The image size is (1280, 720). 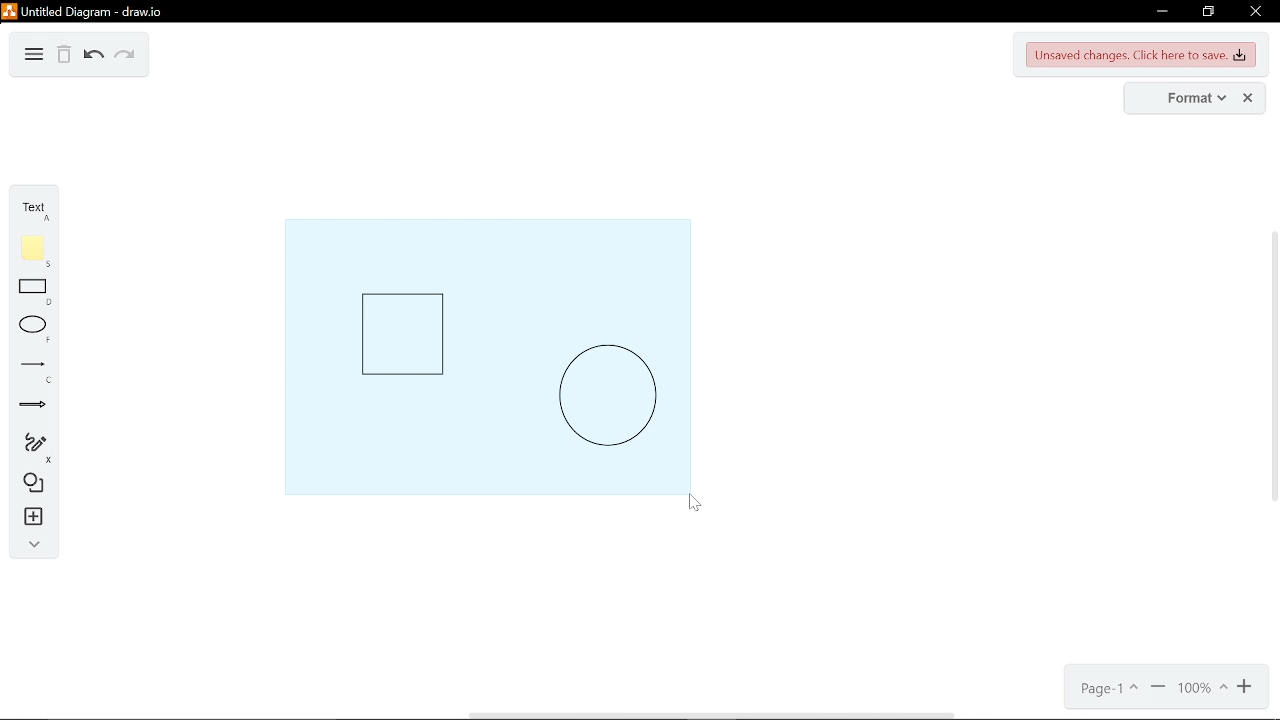 I want to click on logo, so click(x=9, y=10).